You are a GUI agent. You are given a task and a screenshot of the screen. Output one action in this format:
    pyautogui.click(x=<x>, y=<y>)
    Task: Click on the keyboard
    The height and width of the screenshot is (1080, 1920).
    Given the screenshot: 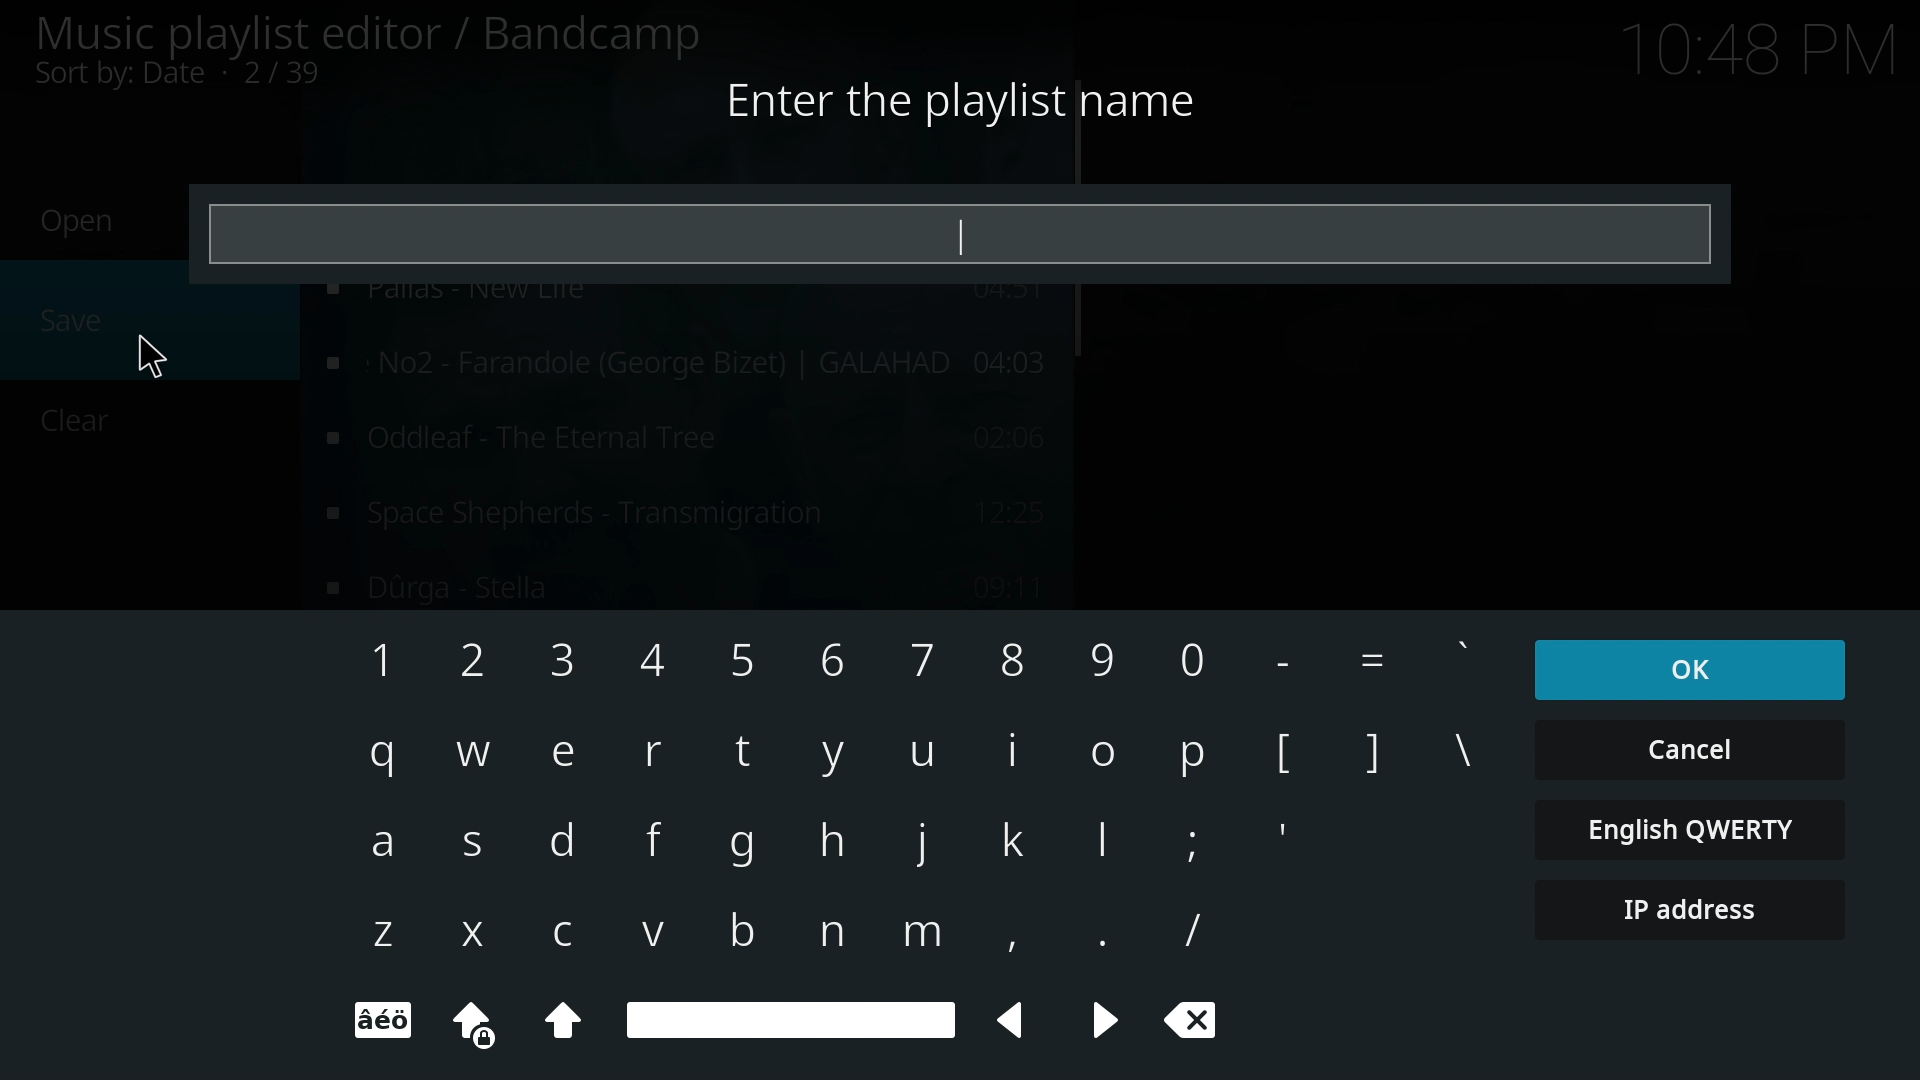 What is the action you would take?
    pyautogui.click(x=921, y=846)
    